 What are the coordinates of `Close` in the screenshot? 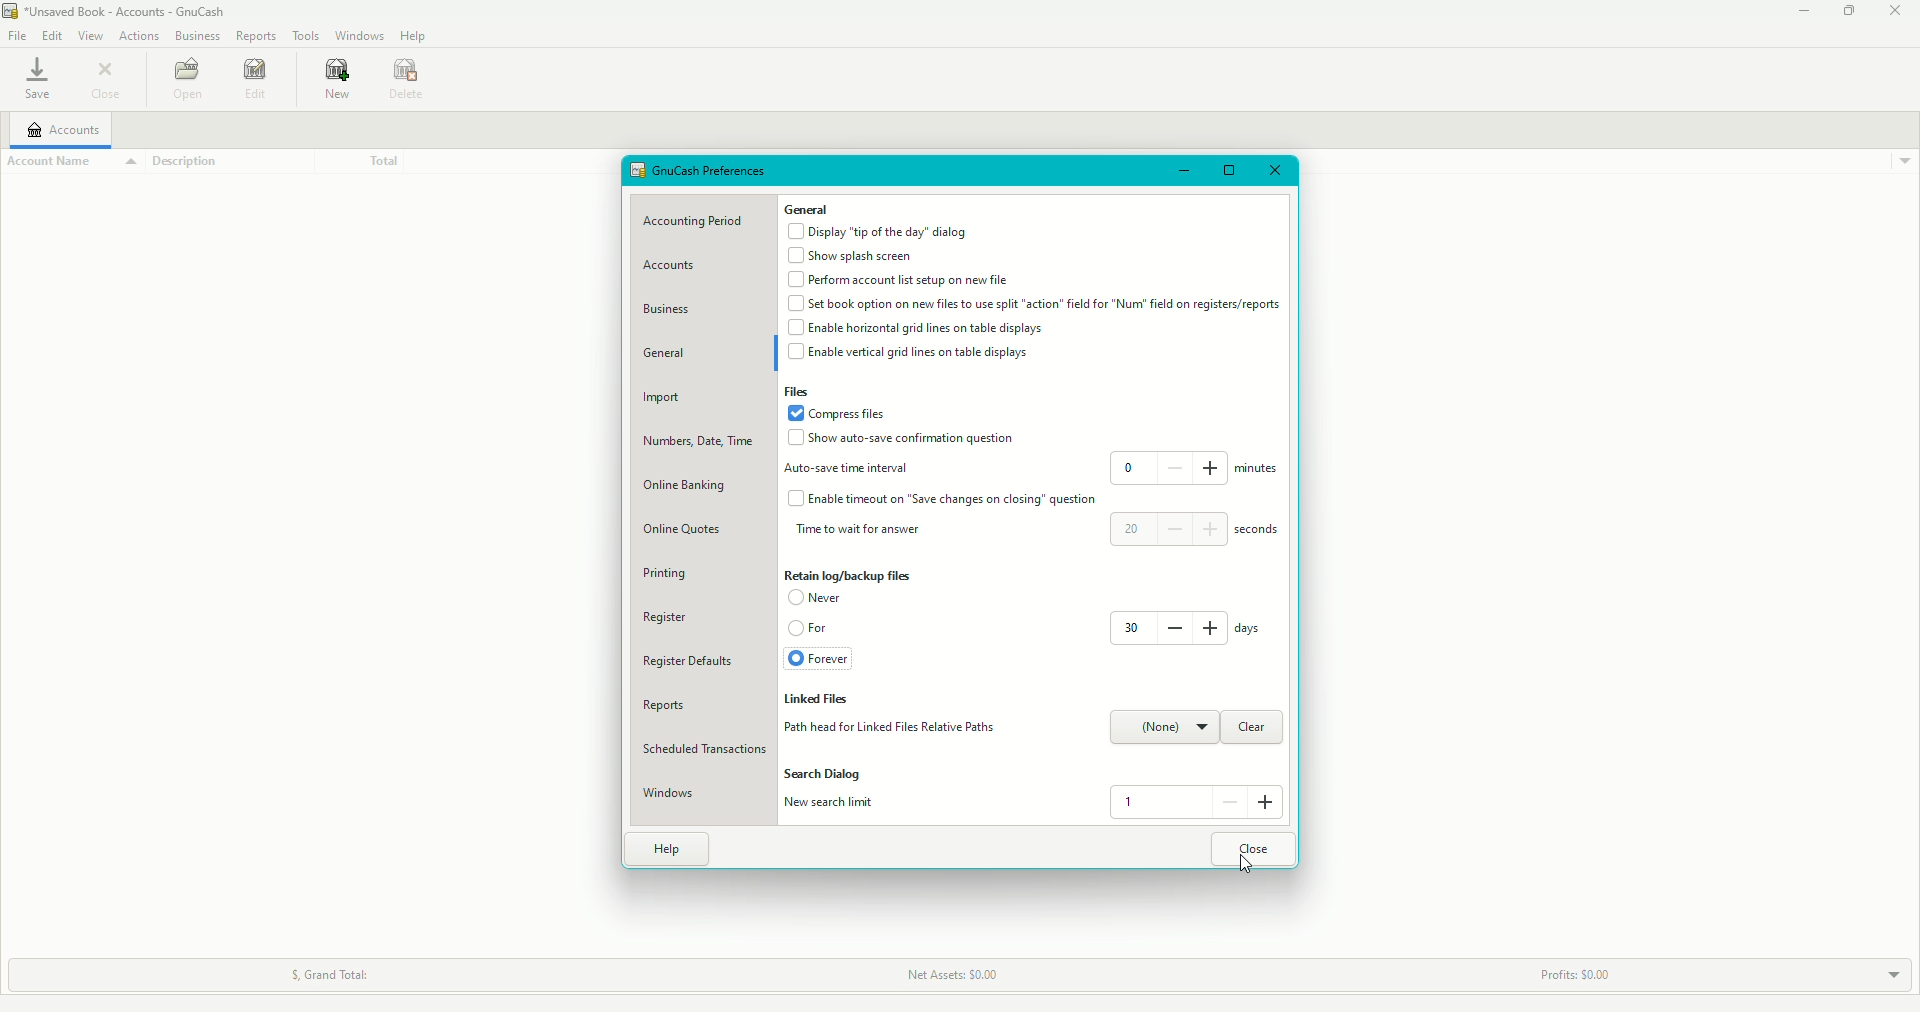 It's located at (1254, 848).